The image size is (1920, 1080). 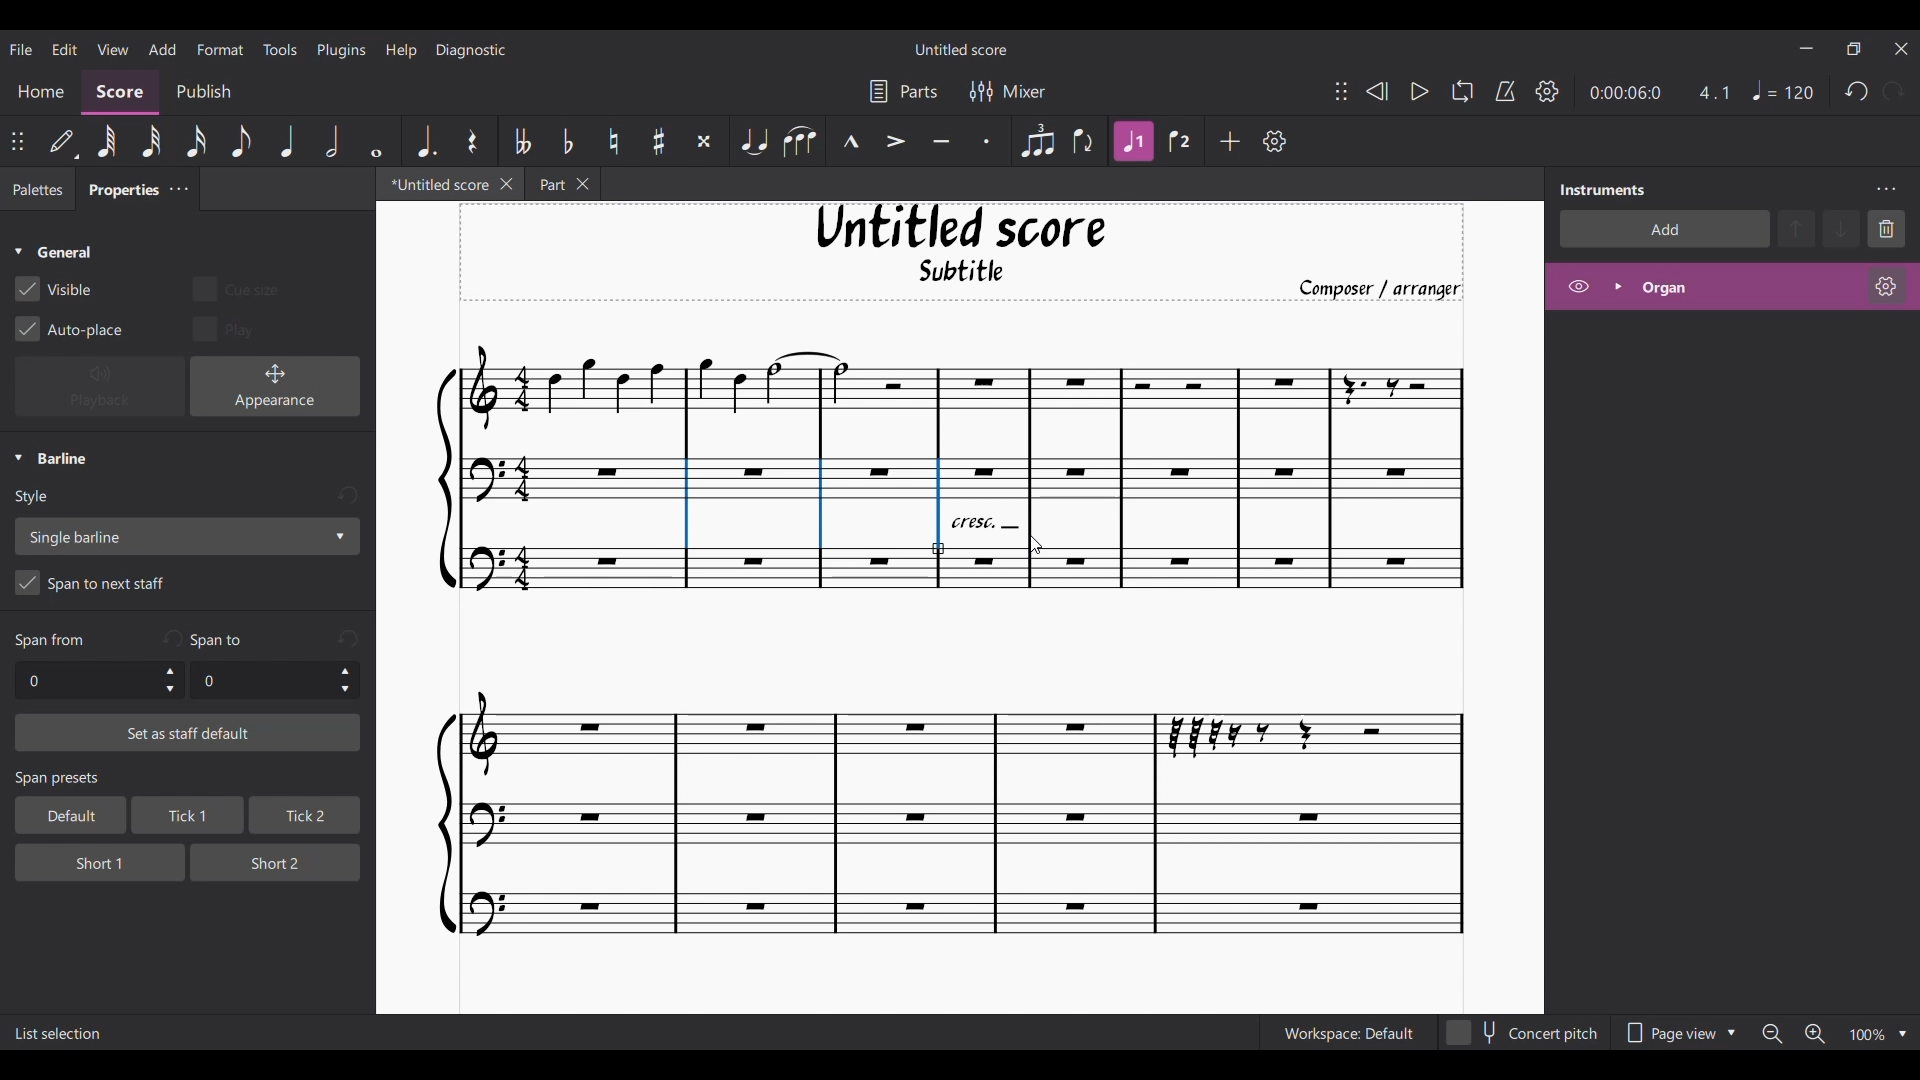 I want to click on Whole note, so click(x=378, y=140).